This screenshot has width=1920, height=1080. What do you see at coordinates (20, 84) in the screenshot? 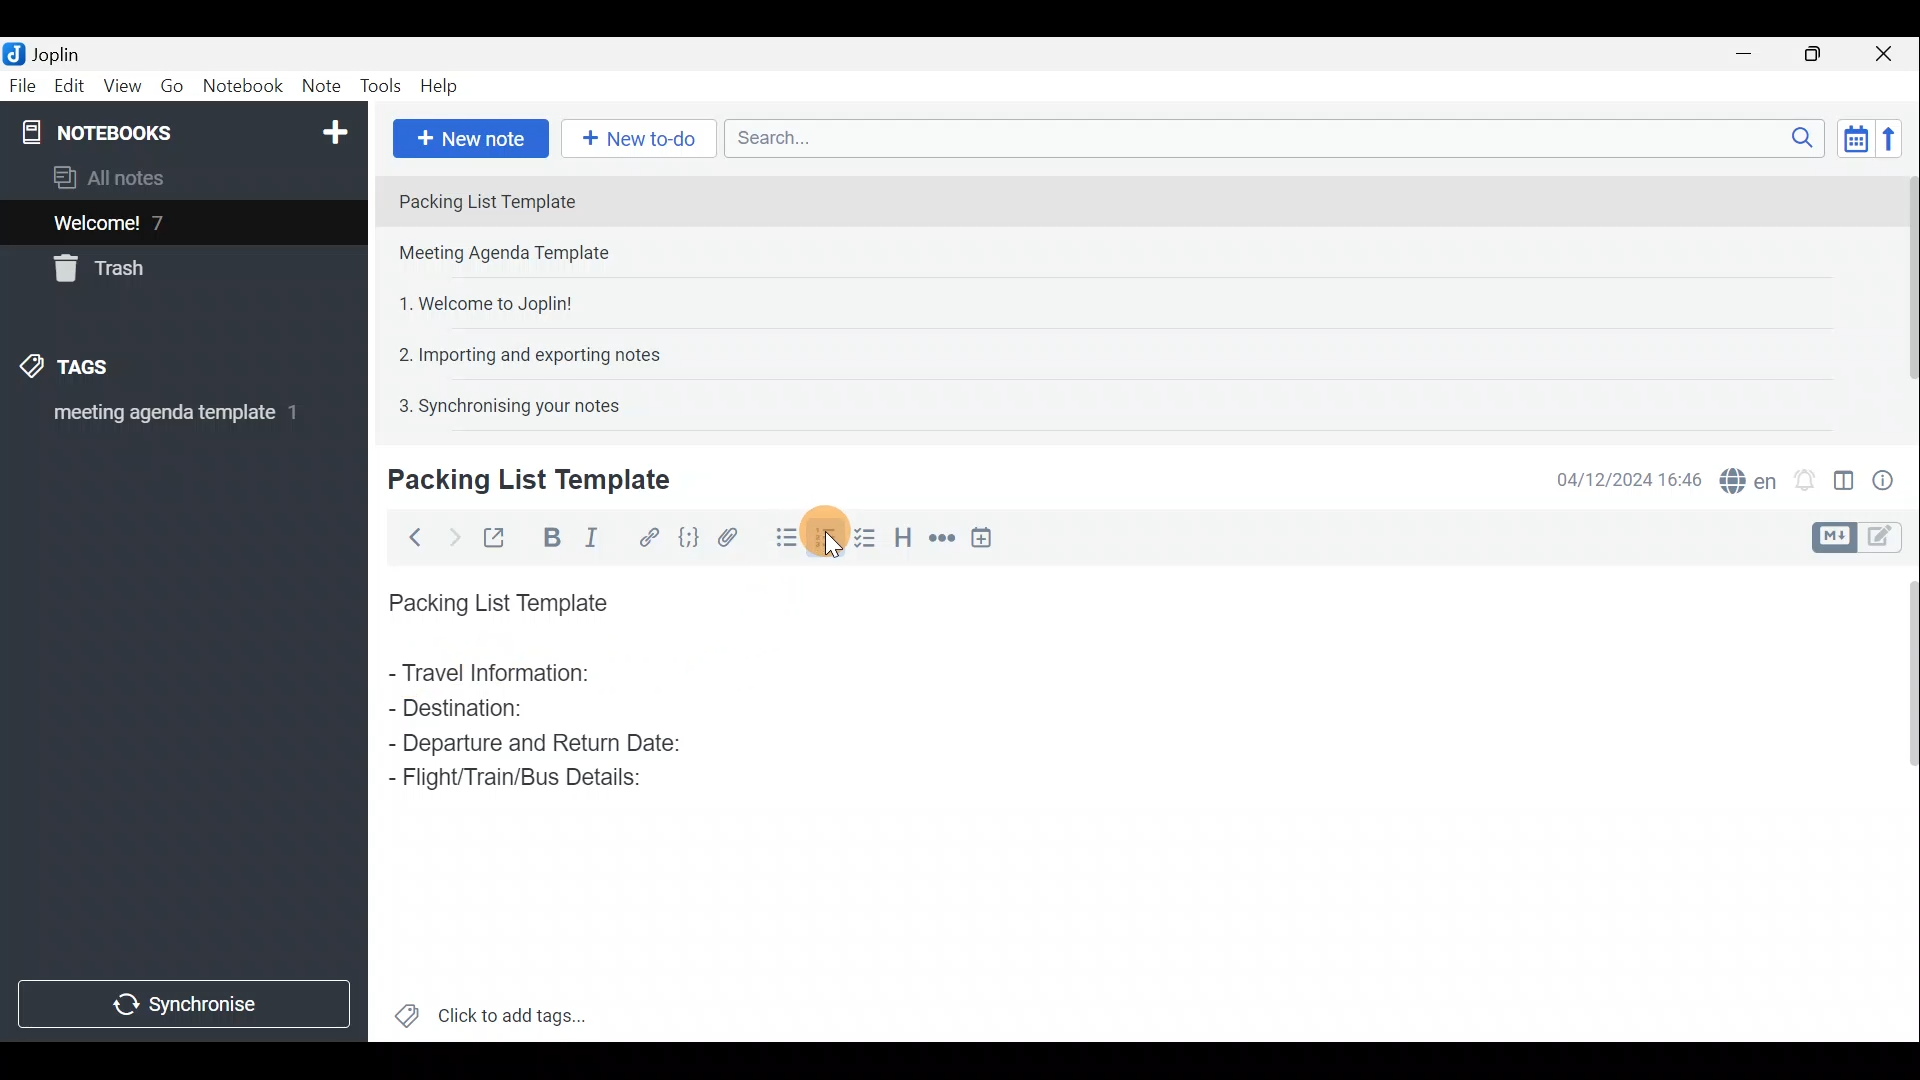
I see `File` at bounding box center [20, 84].